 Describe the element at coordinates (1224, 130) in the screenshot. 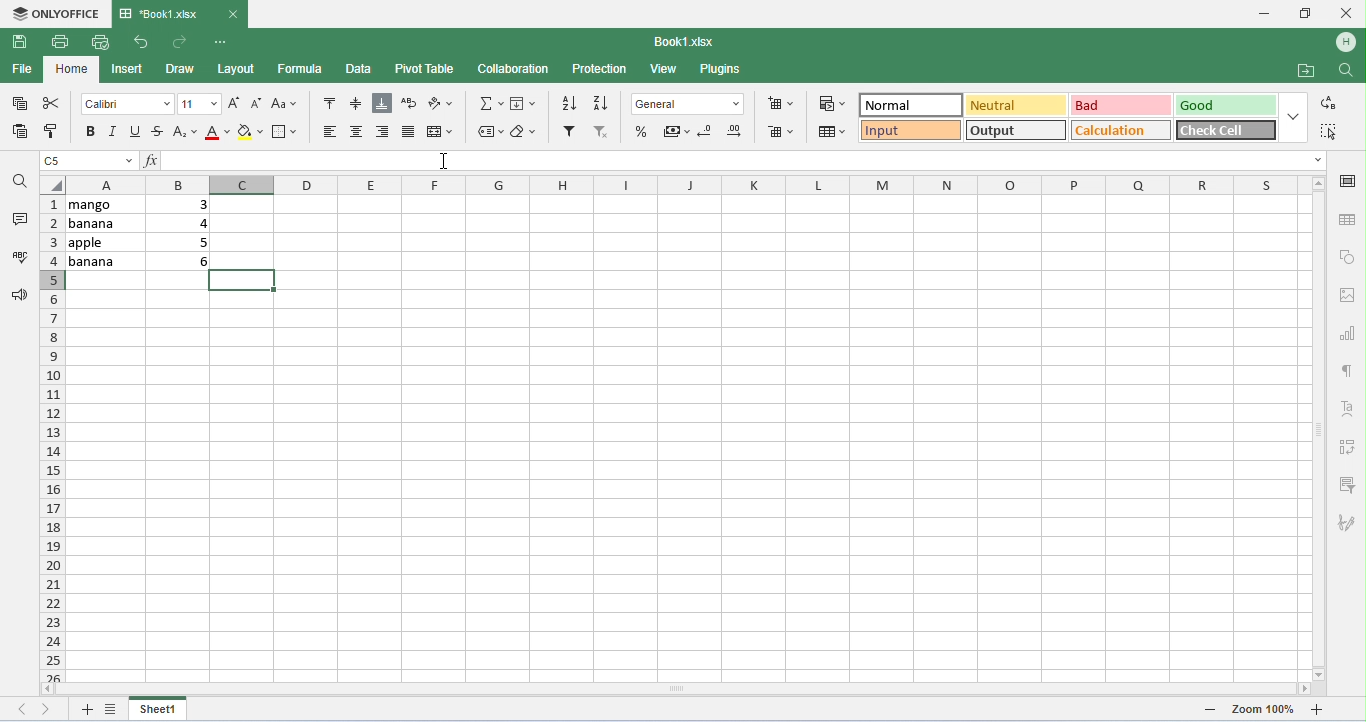

I see `check cell` at that location.